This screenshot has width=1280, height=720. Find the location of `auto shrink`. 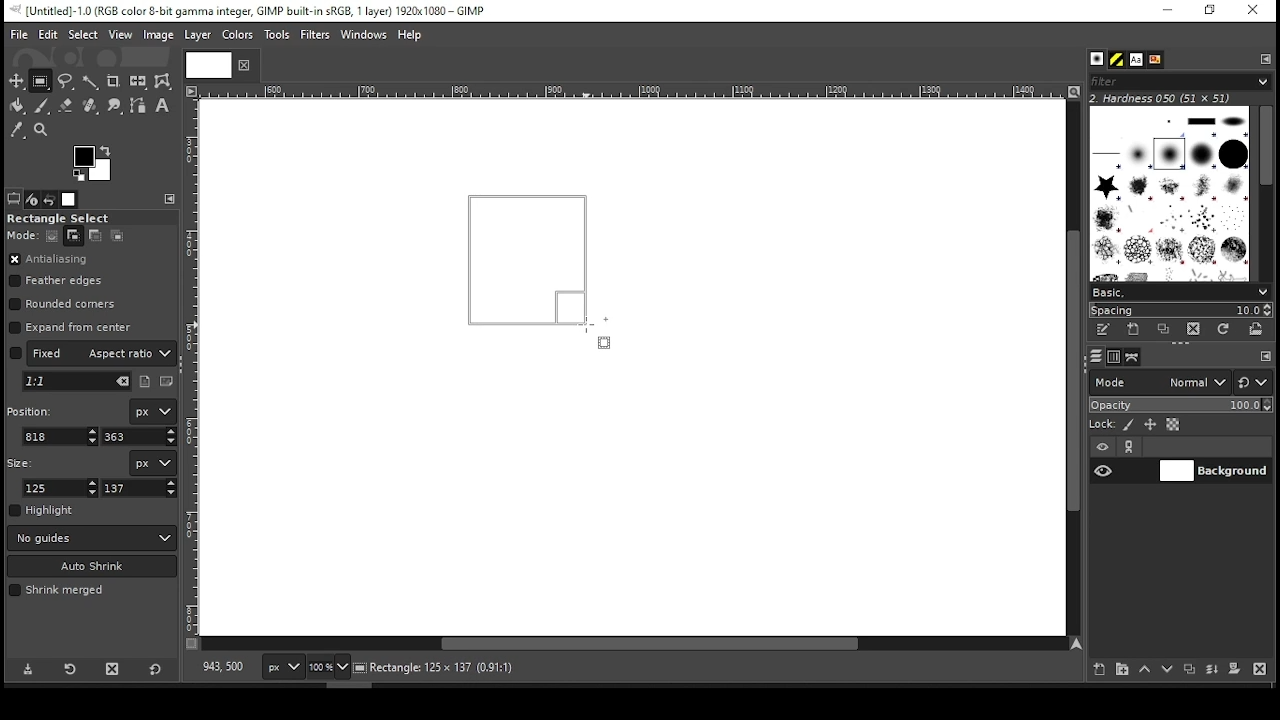

auto shrink is located at coordinates (93, 566).